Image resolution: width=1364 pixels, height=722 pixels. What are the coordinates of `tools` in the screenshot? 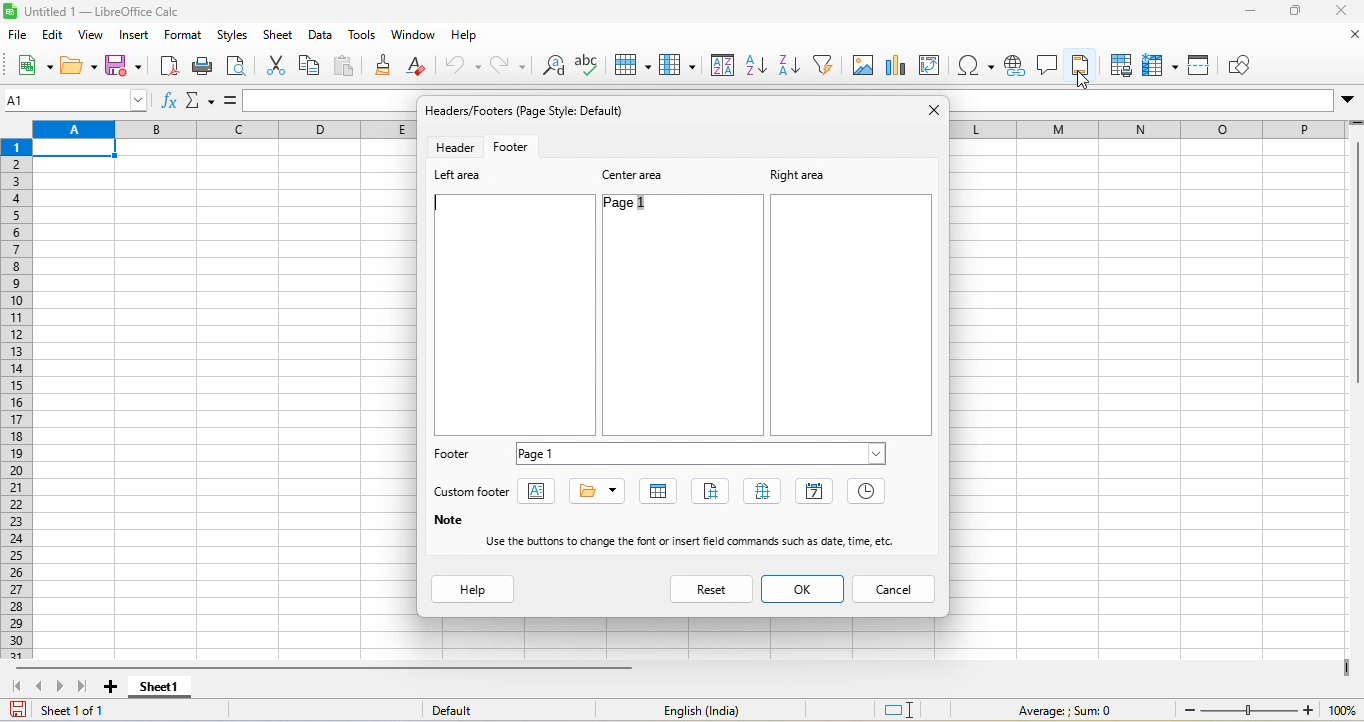 It's located at (359, 38).